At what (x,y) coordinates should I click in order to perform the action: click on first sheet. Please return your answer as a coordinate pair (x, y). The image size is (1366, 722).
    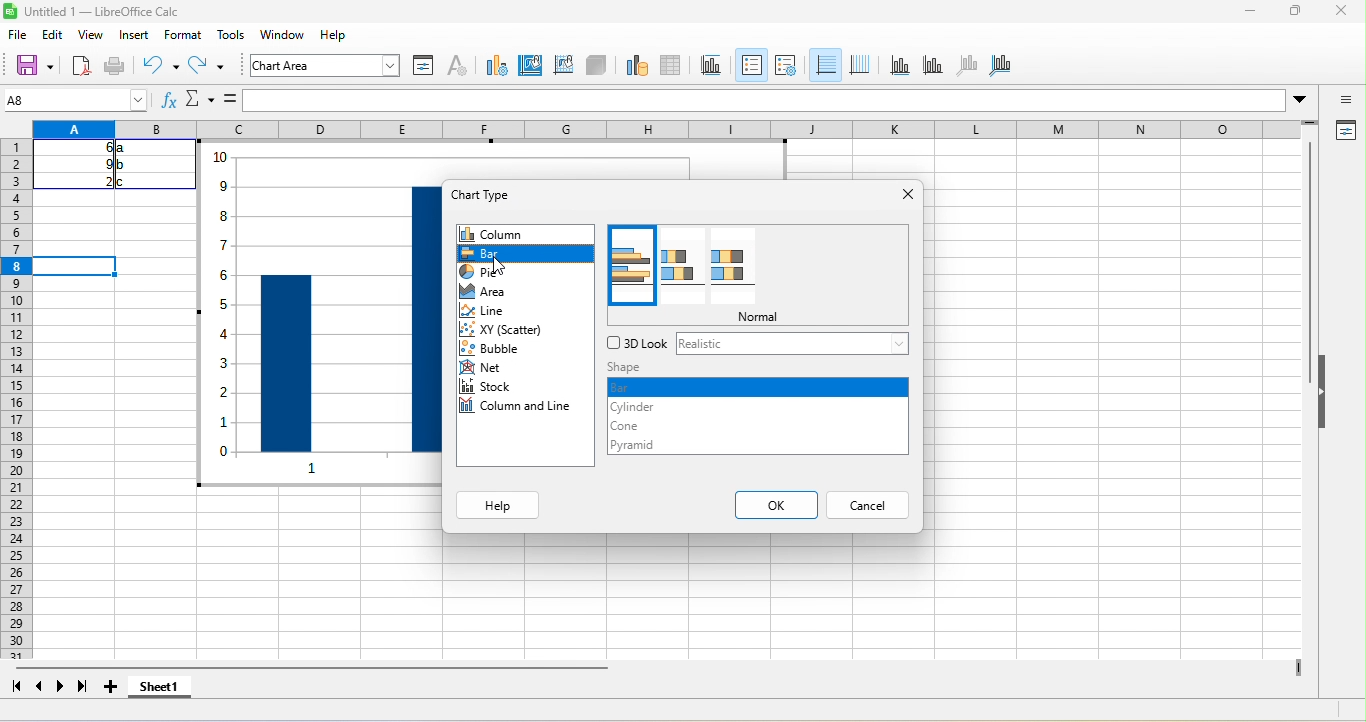
    Looking at the image, I should click on (16, 688).